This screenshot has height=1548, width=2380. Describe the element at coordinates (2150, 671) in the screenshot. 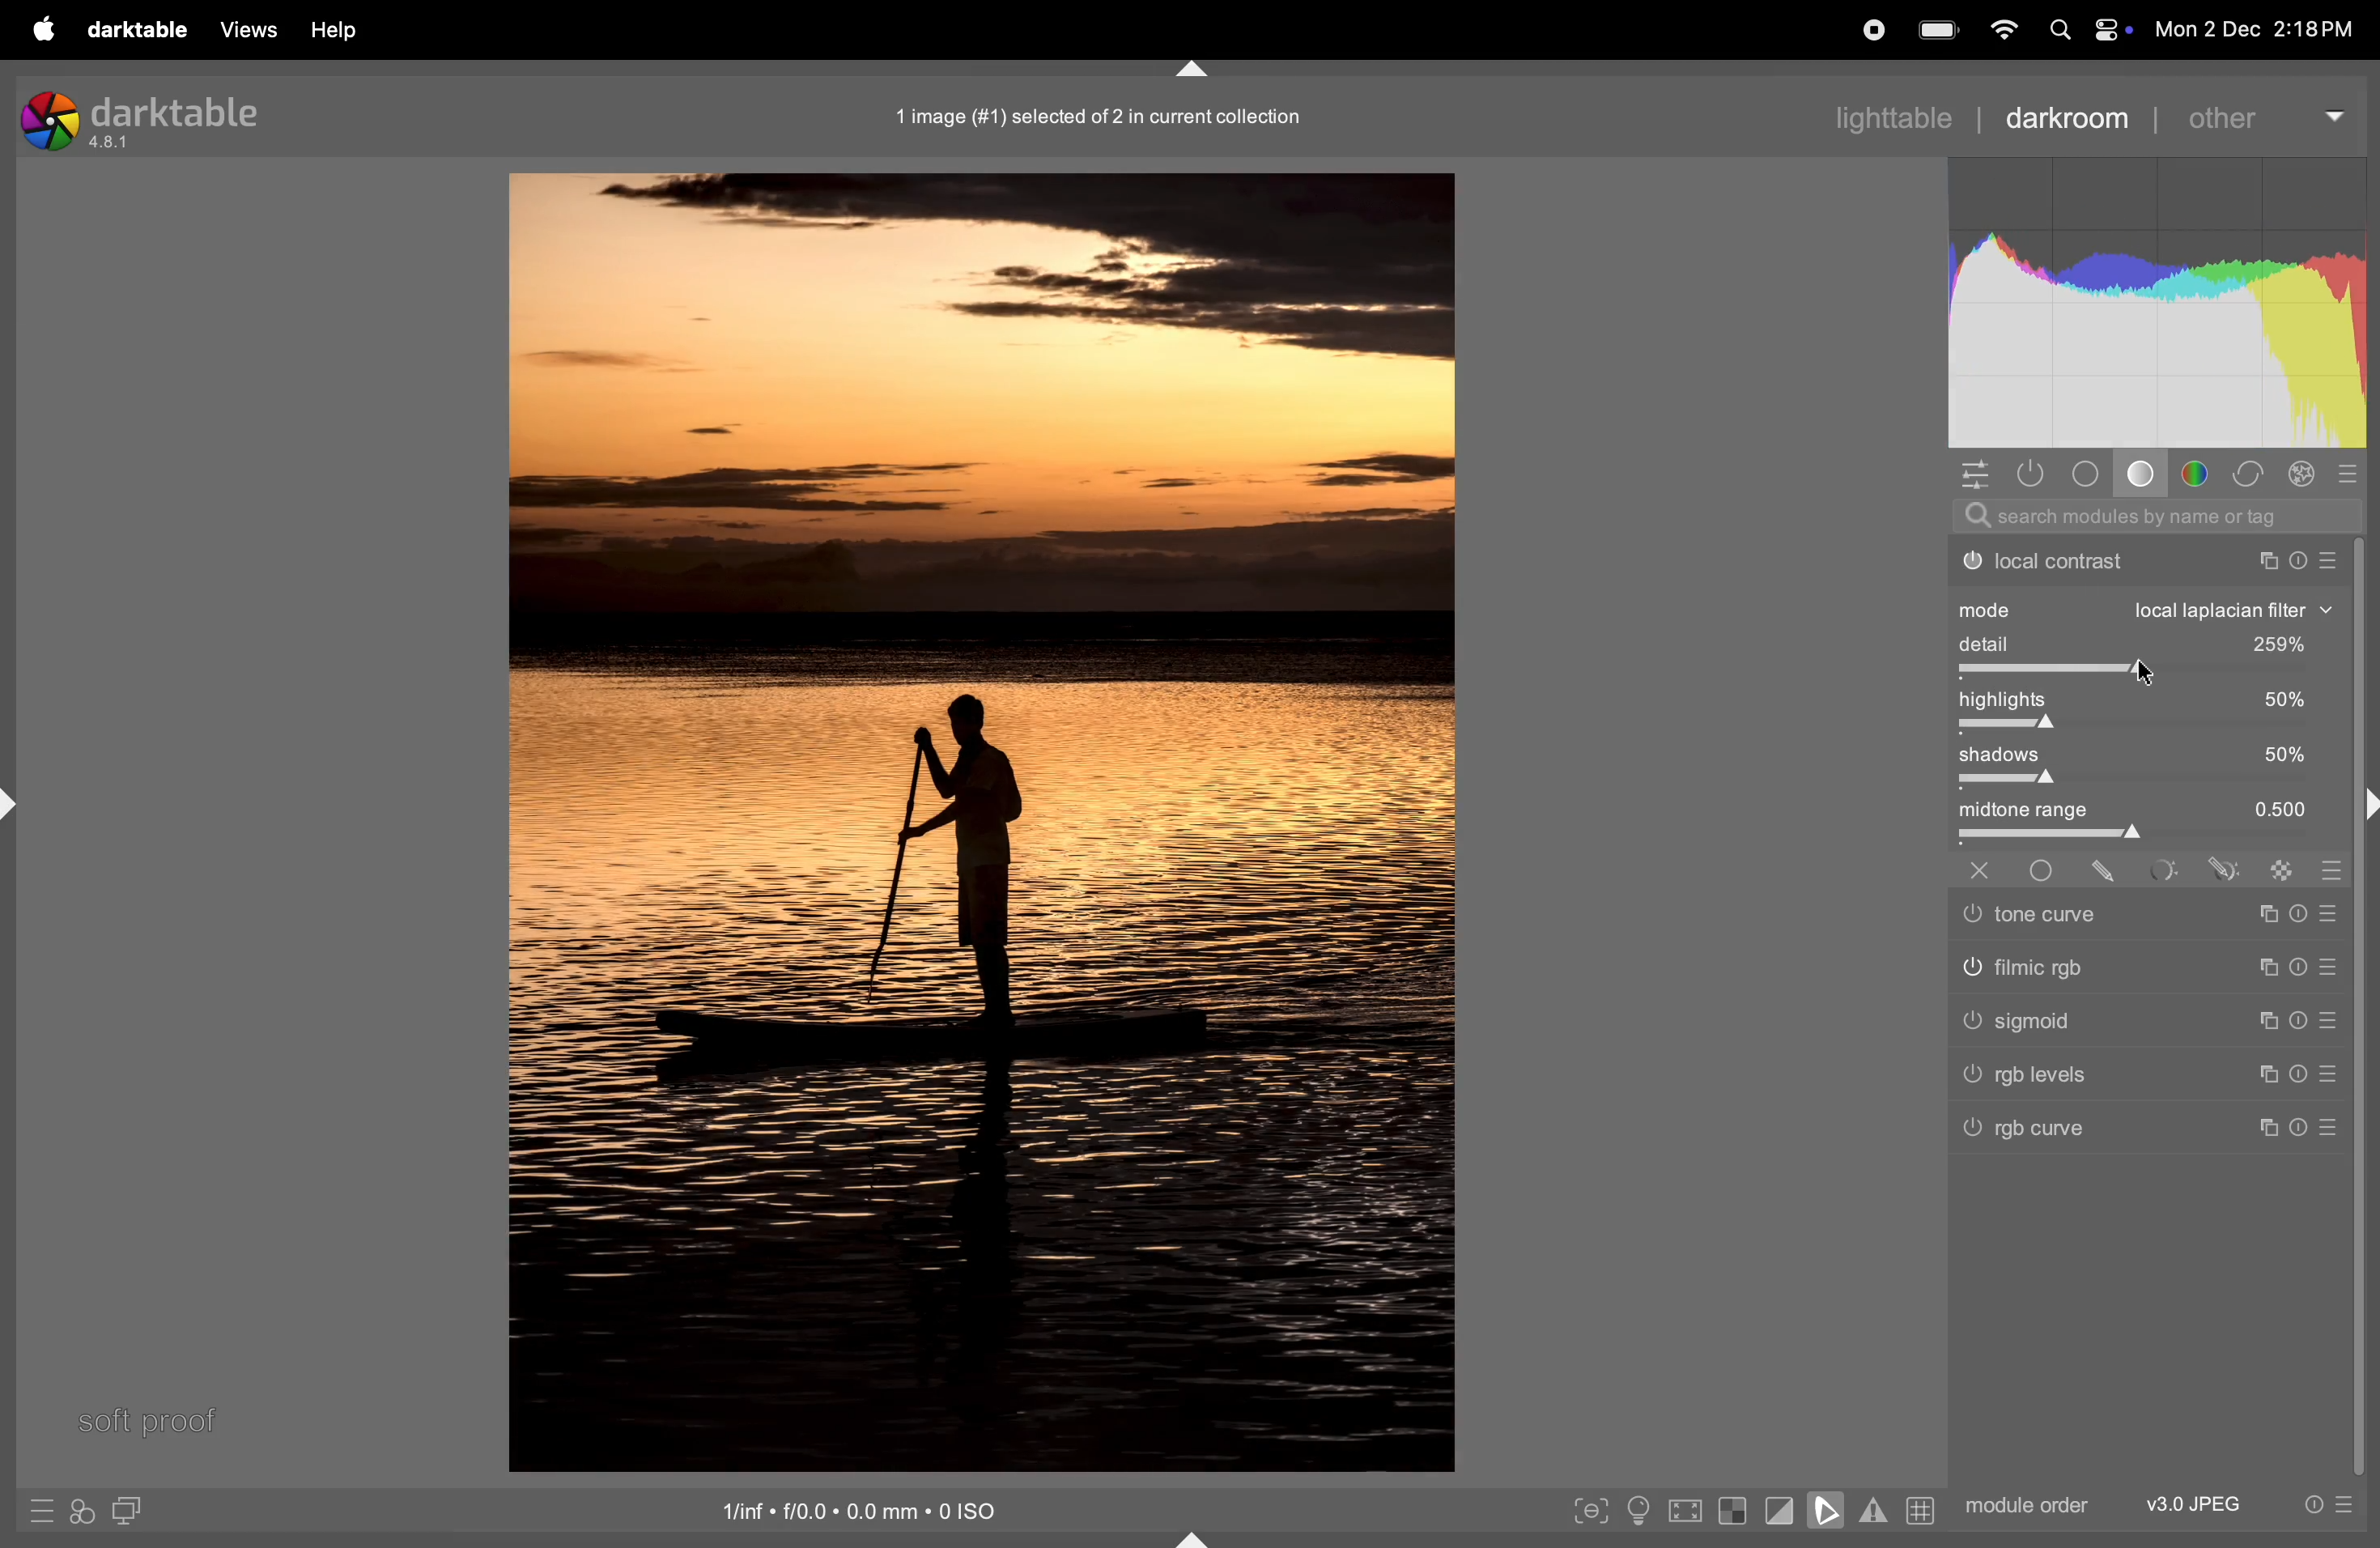

I see `curosr` at that location.